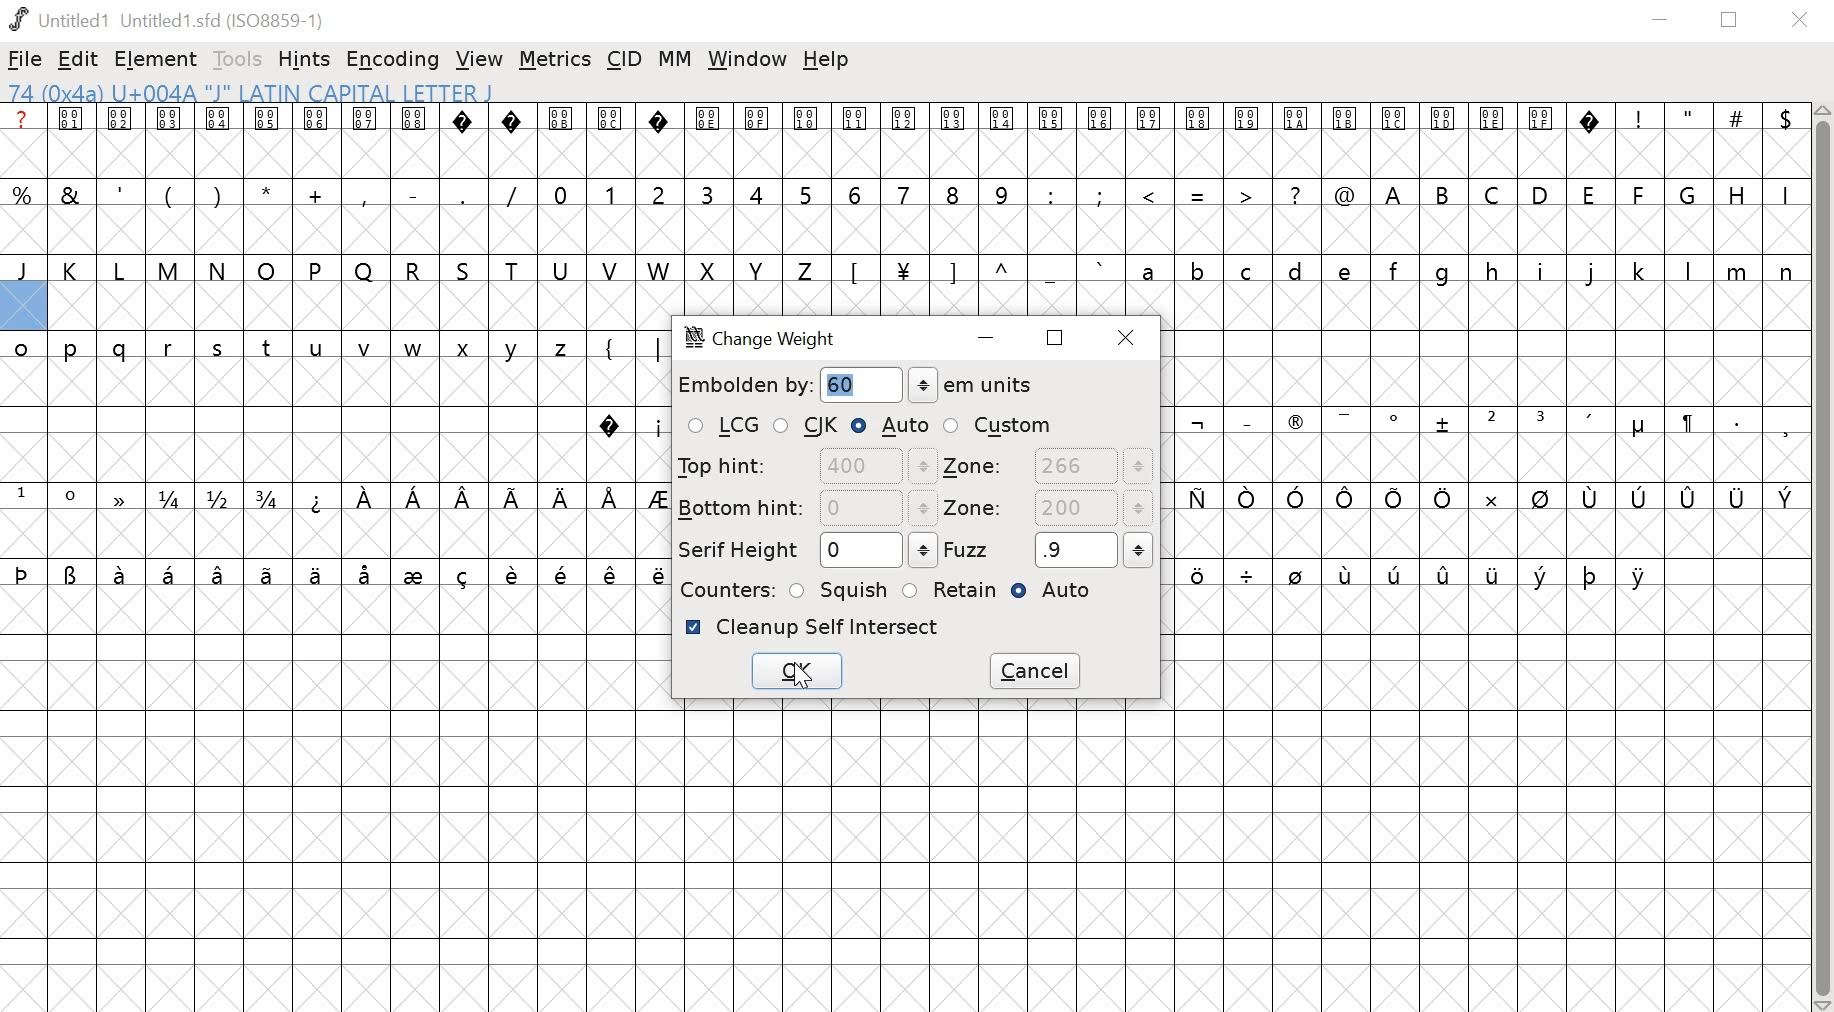 The height and width of the screenshot is (1012, 1834). What do you see at coordinates (722, 427) in the screenshot?
I see `LCG` at bounding box center [722, 427].